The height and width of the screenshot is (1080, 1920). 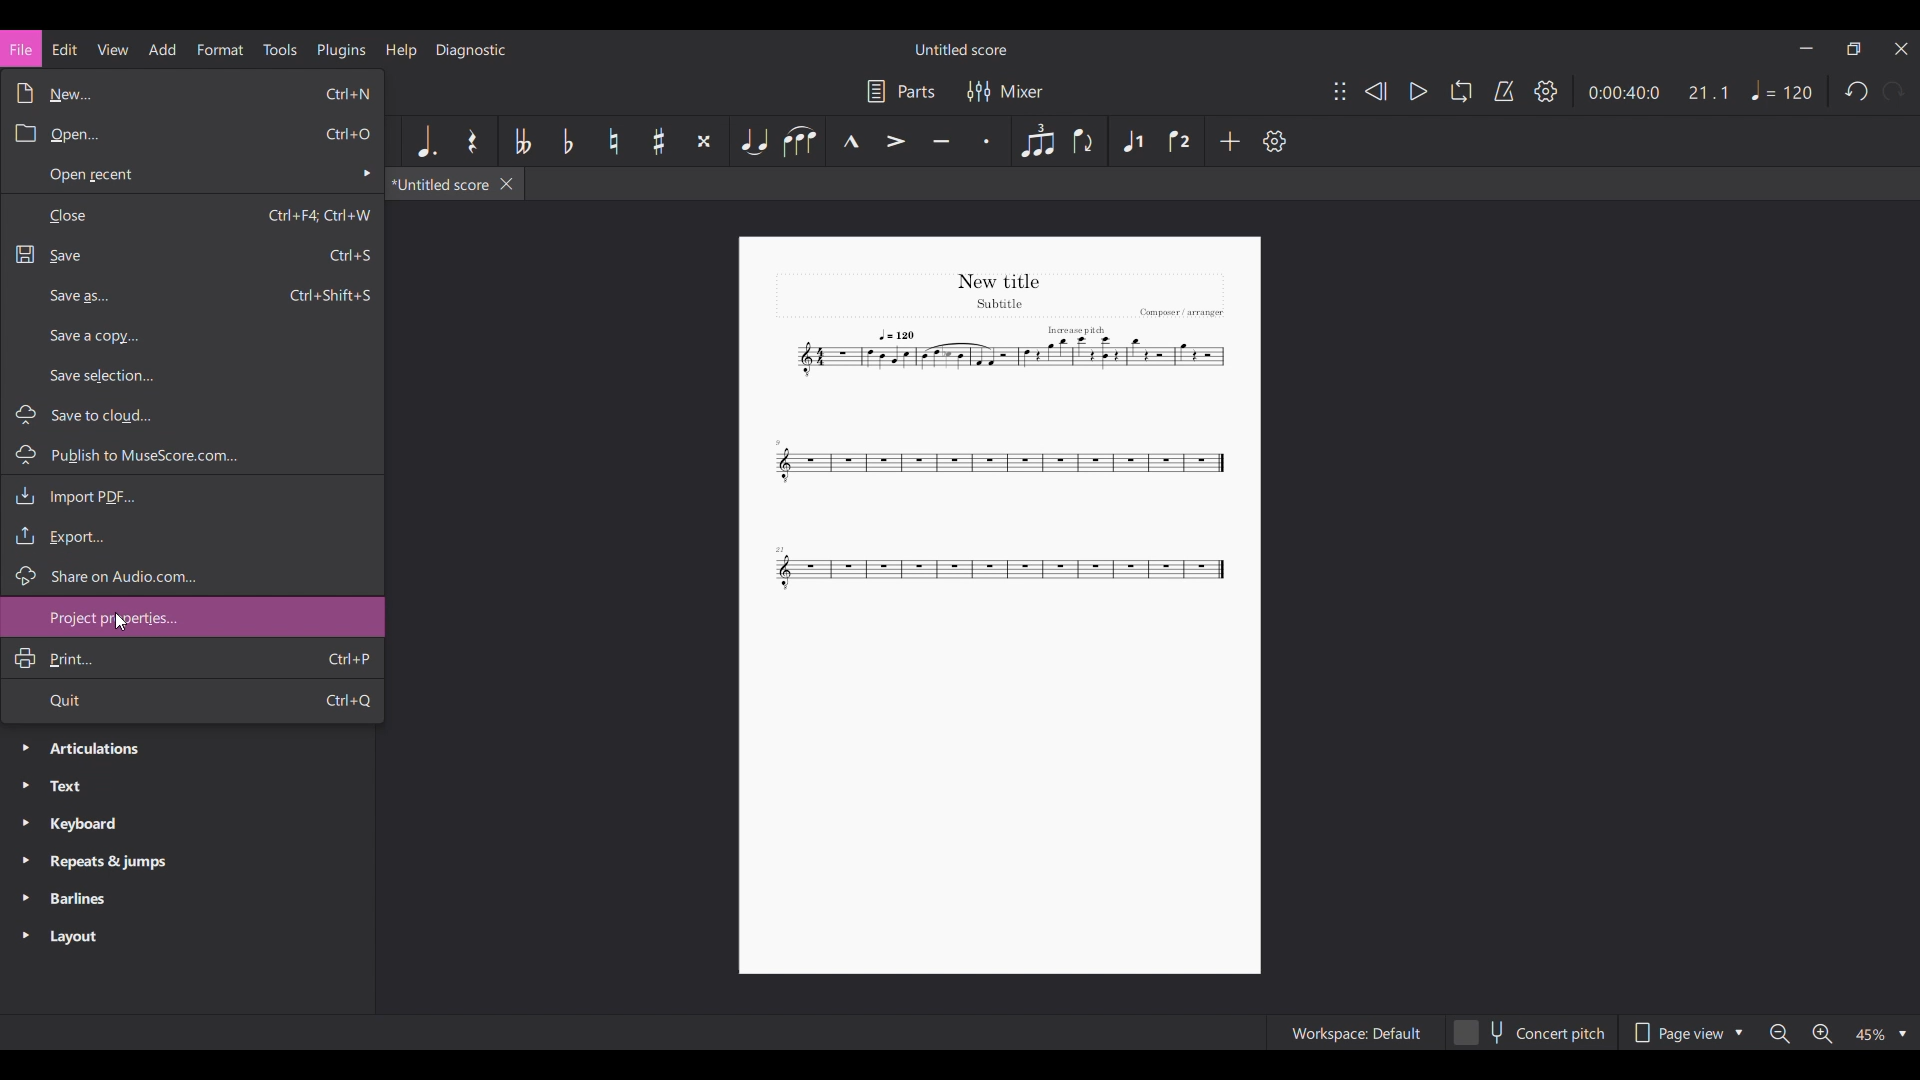 What do you see at coordinates (1685, 1033) in the screenshot?
I see `Page view options` at bounding box center [1685, 1033].